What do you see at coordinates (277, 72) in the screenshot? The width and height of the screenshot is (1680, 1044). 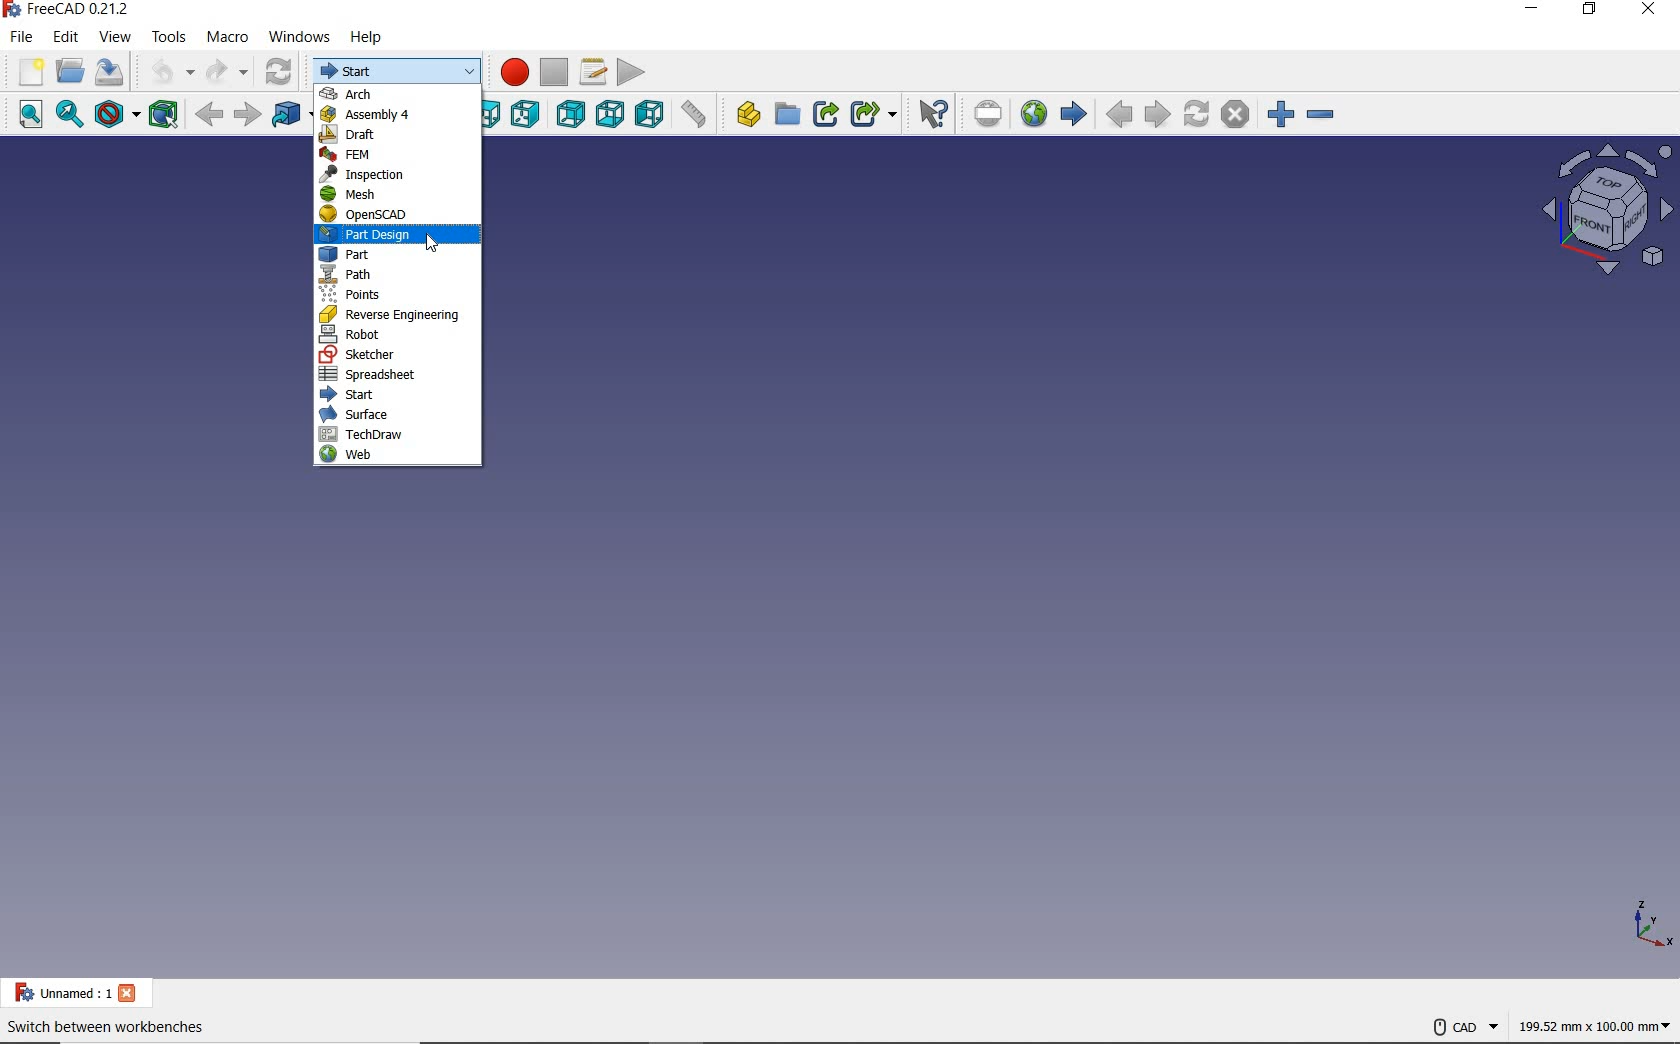 I see `REFRESH` at bounding box center [277, 72].